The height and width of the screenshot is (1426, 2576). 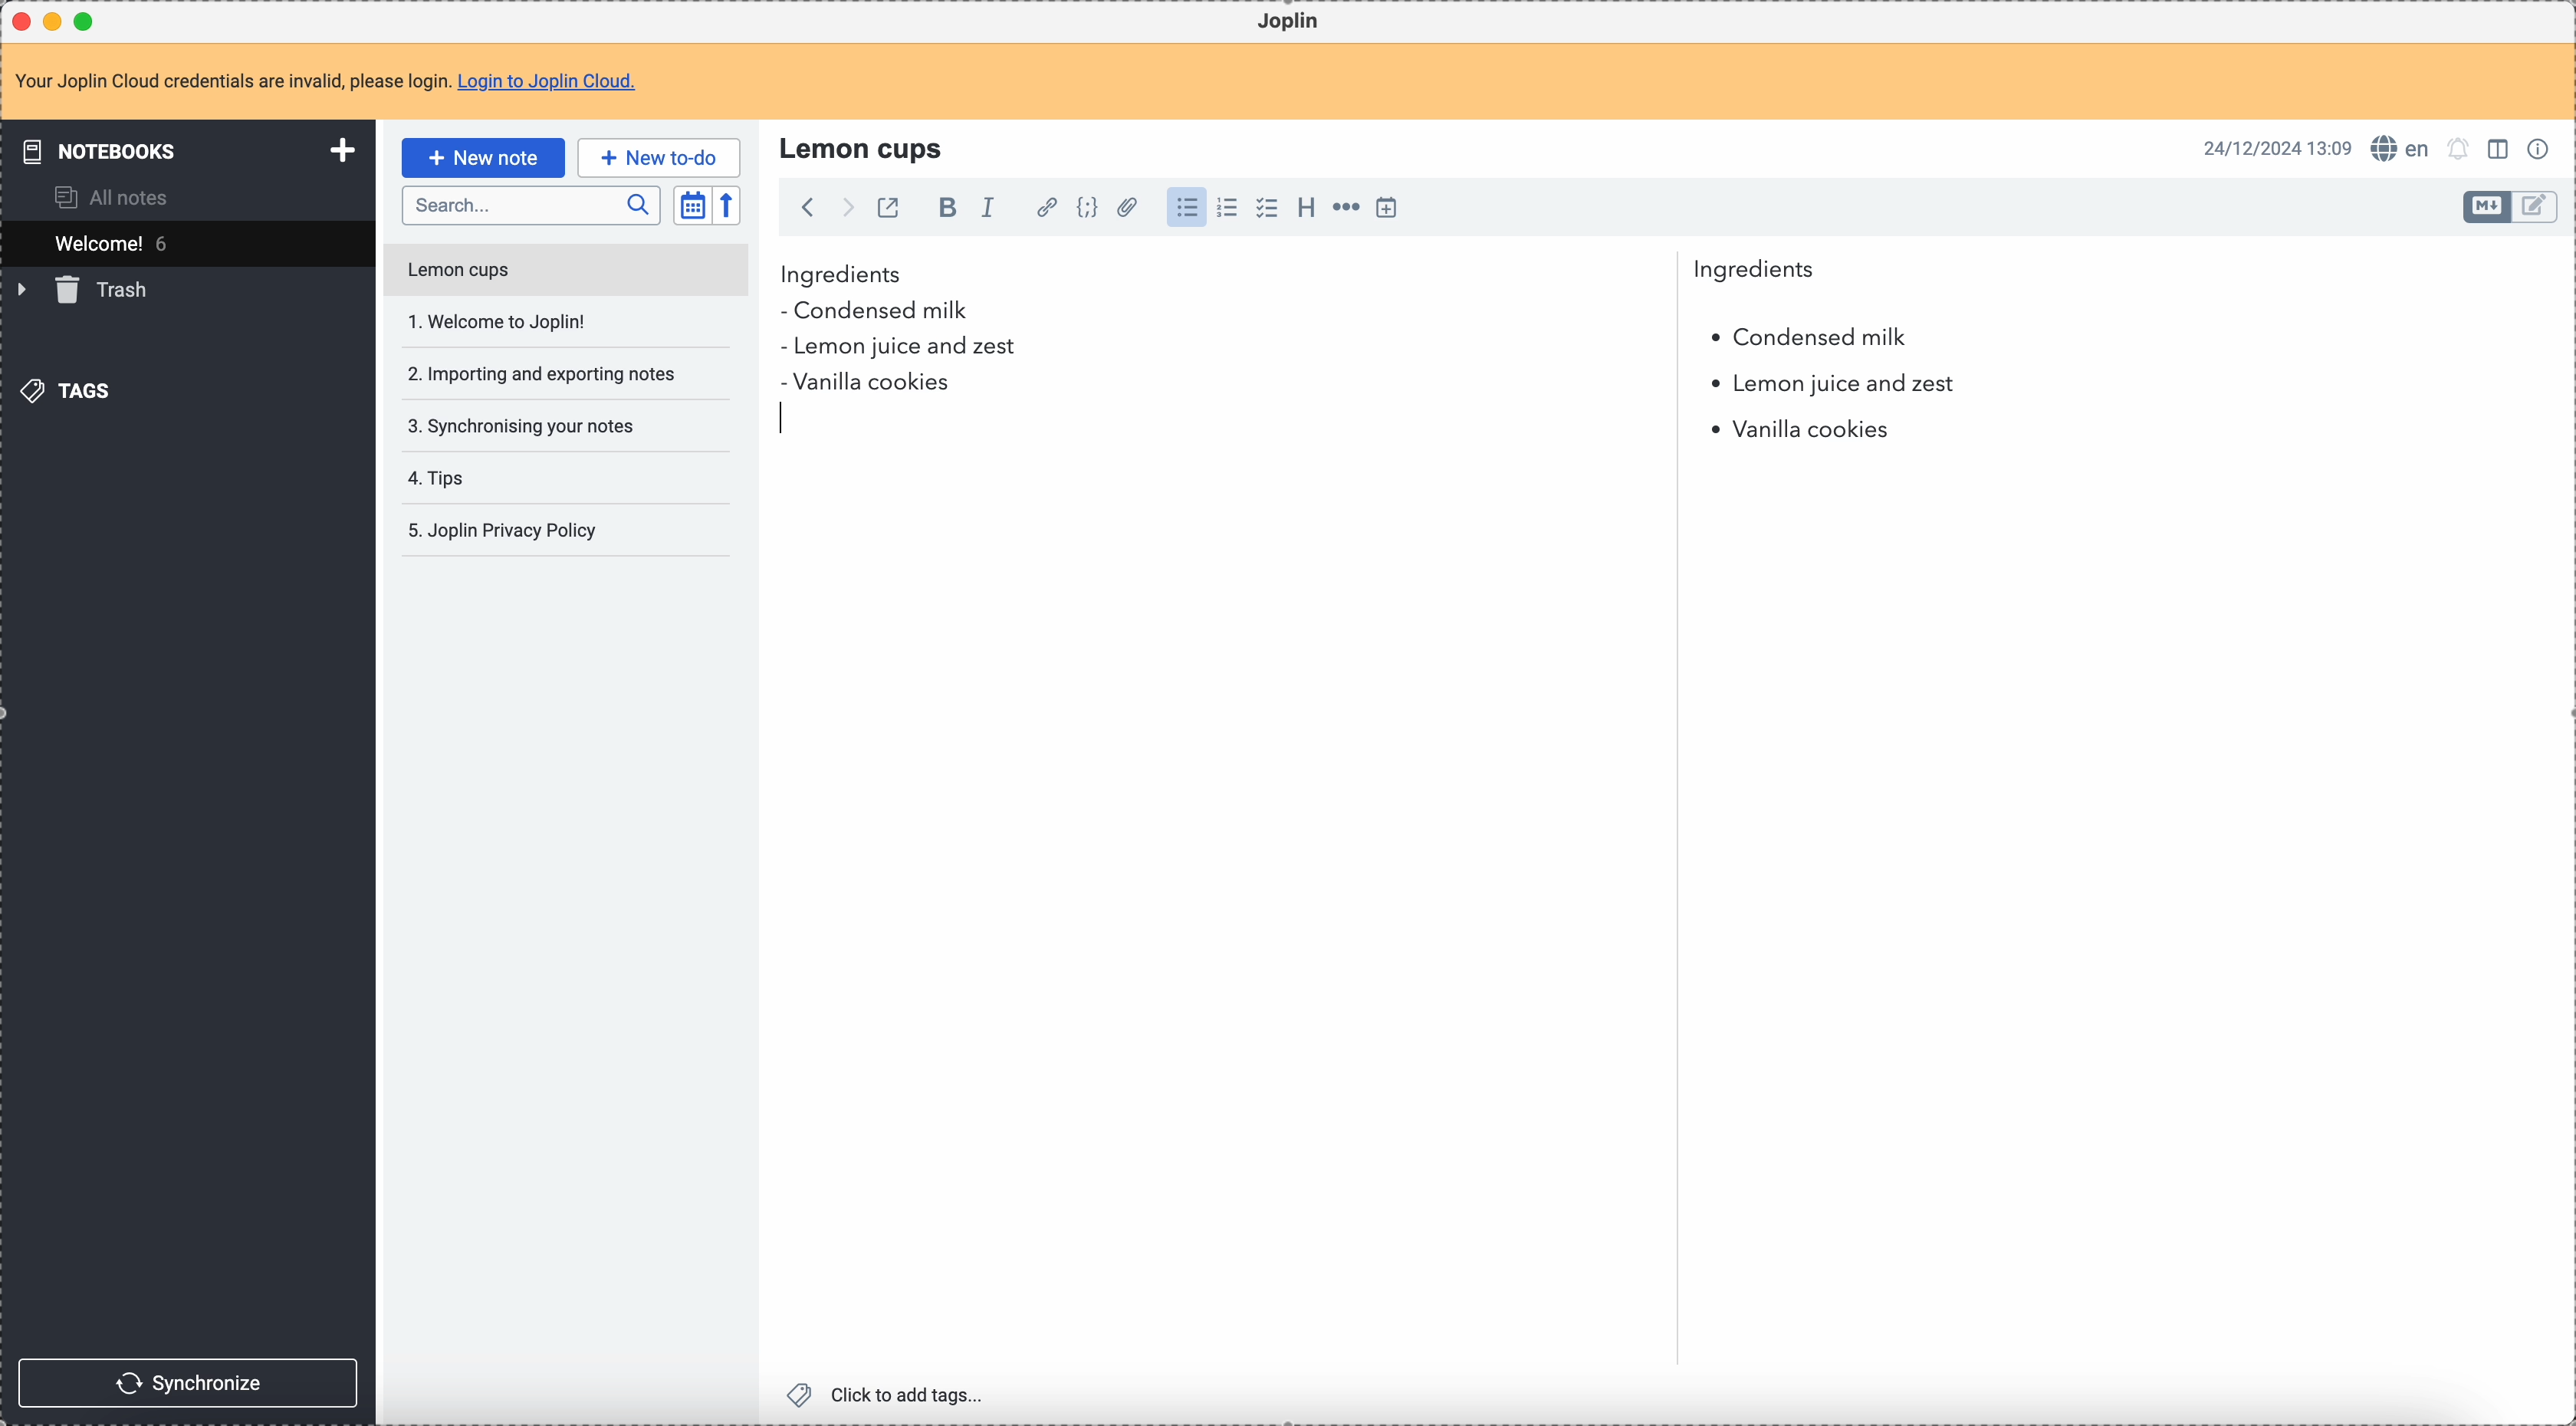 I want to click on code, so click(x=1087, y=209).